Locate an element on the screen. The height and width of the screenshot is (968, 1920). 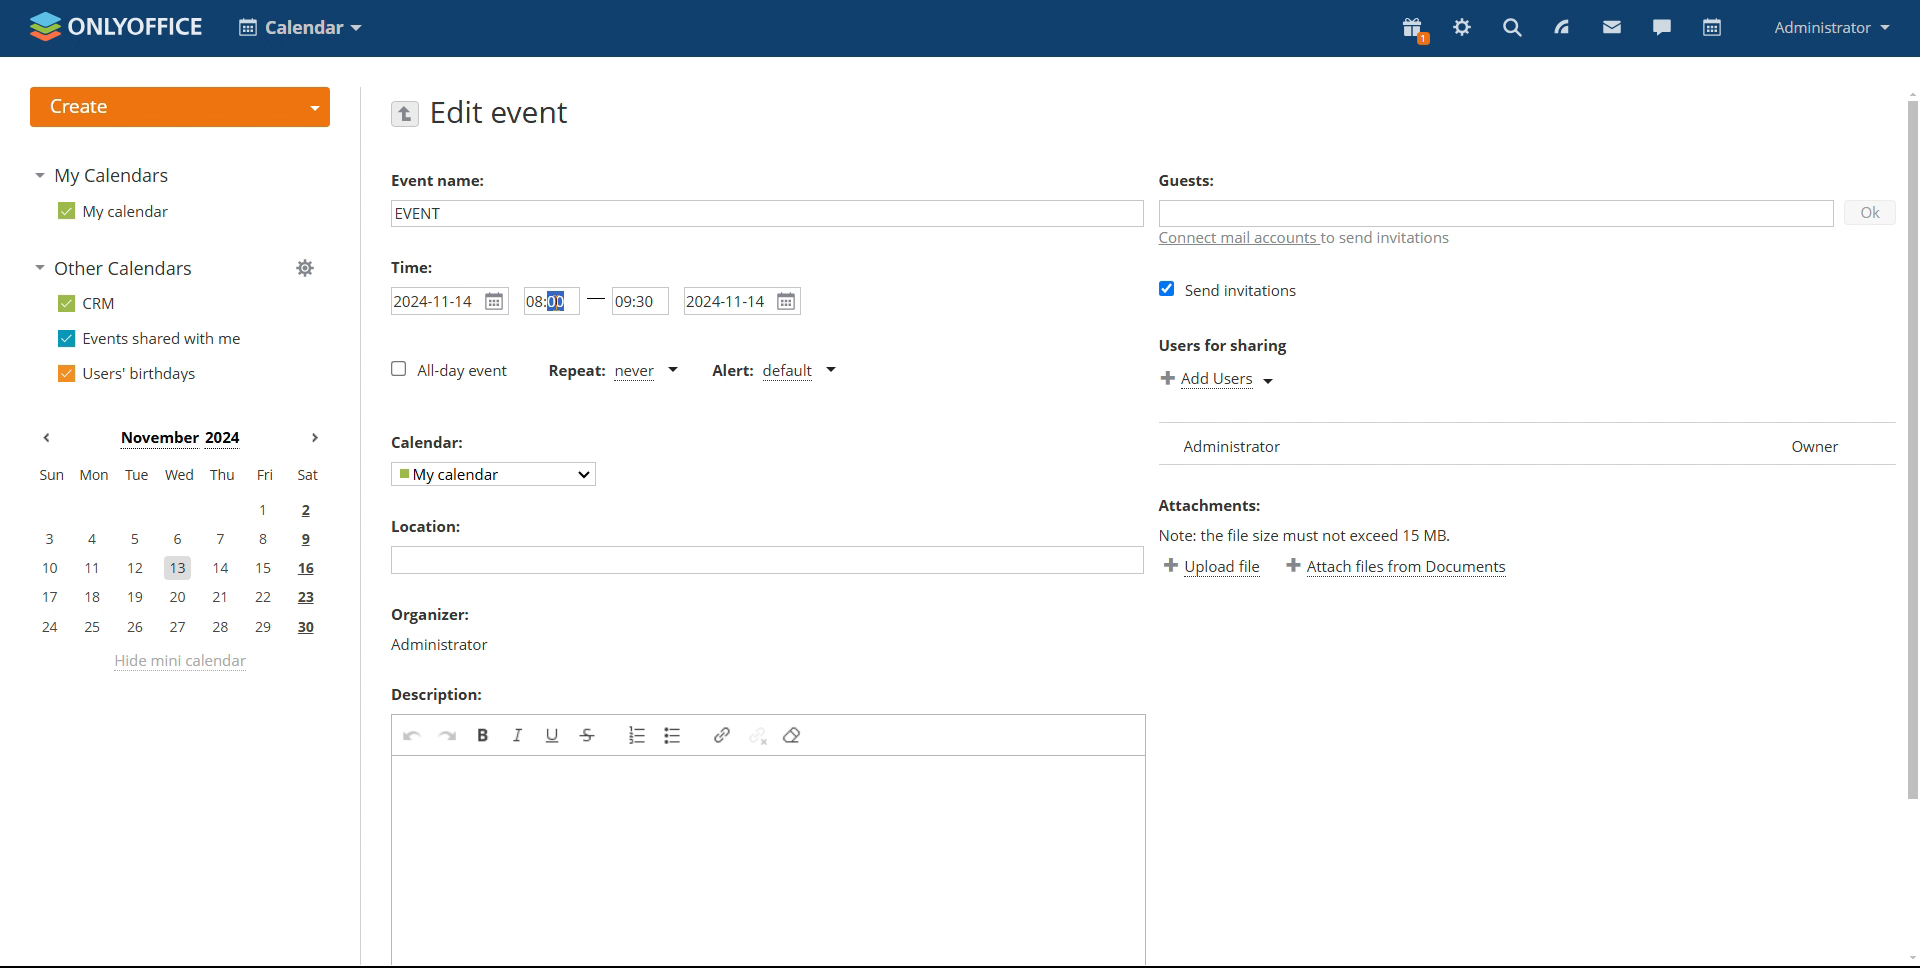
bold is located at coordinates (484, 735).